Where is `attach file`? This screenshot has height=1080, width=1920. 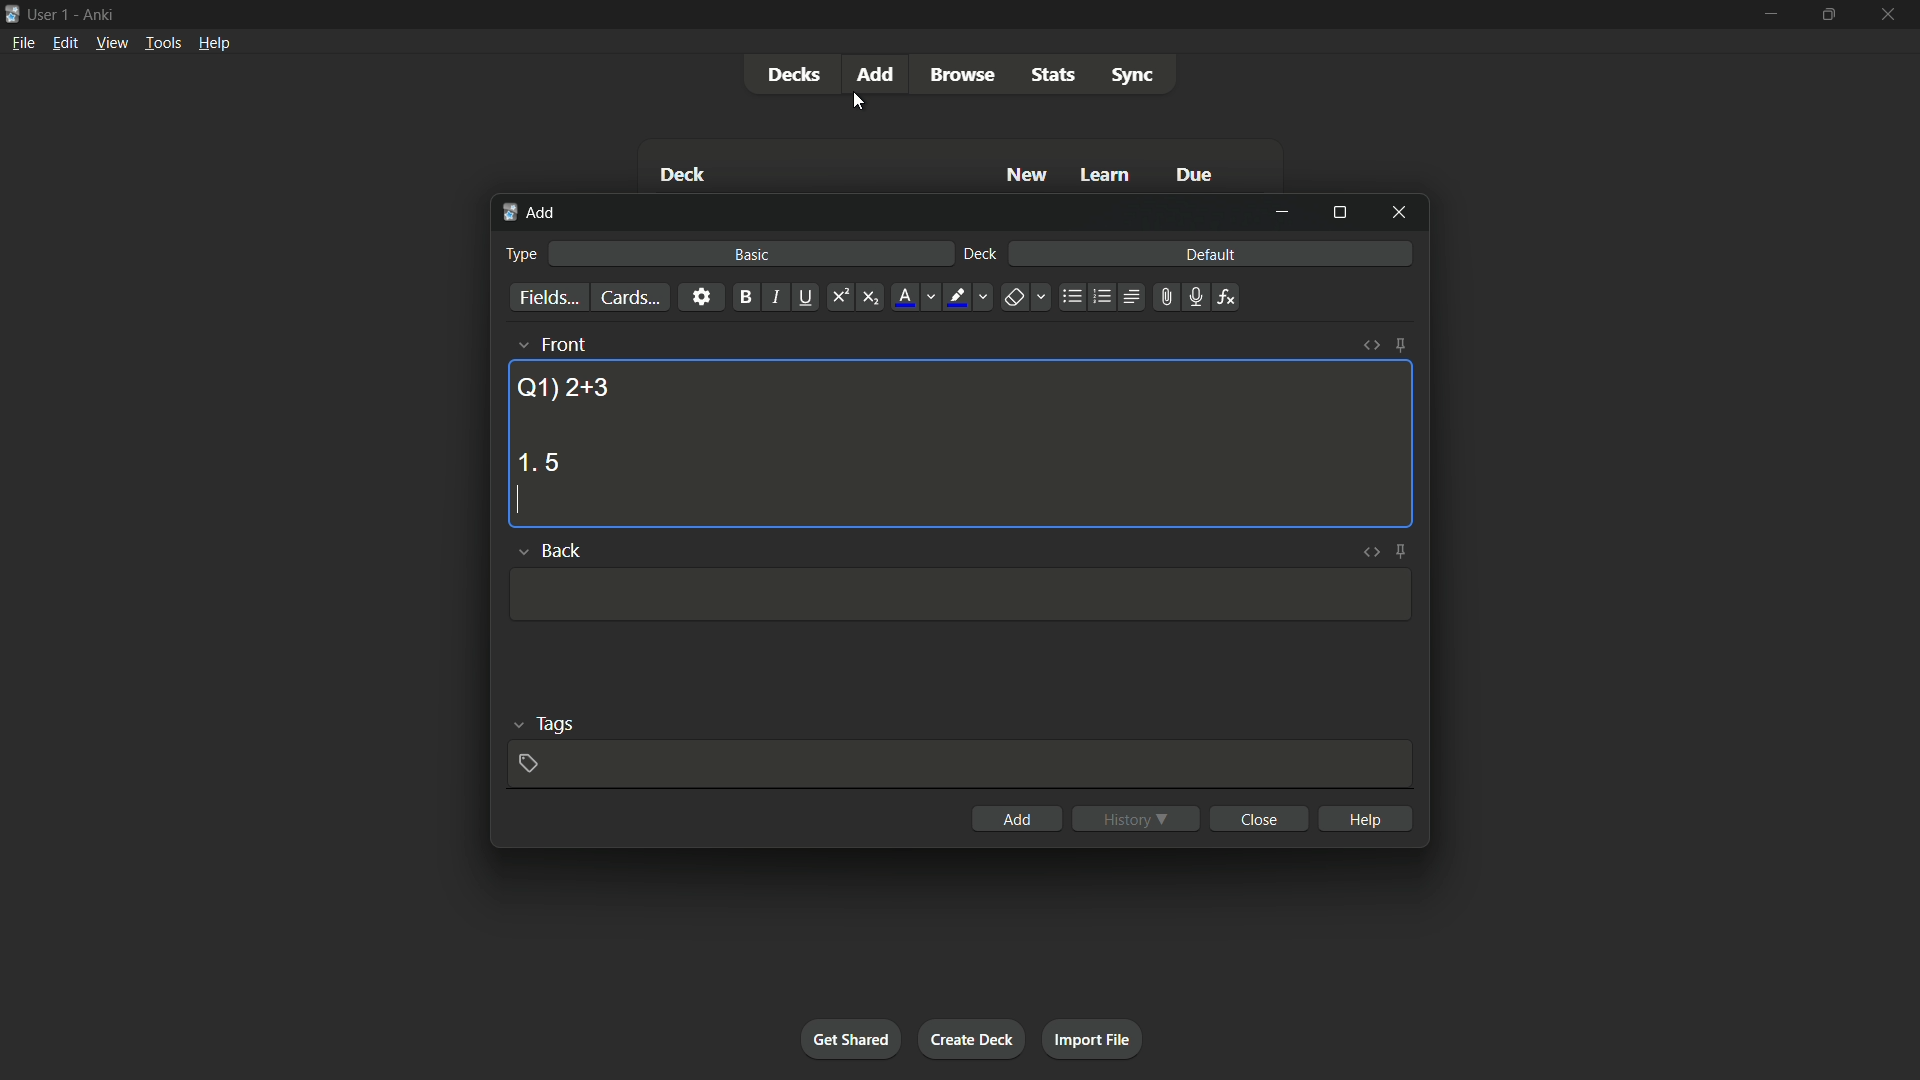 attach file is located at coordinates (1164, 297).